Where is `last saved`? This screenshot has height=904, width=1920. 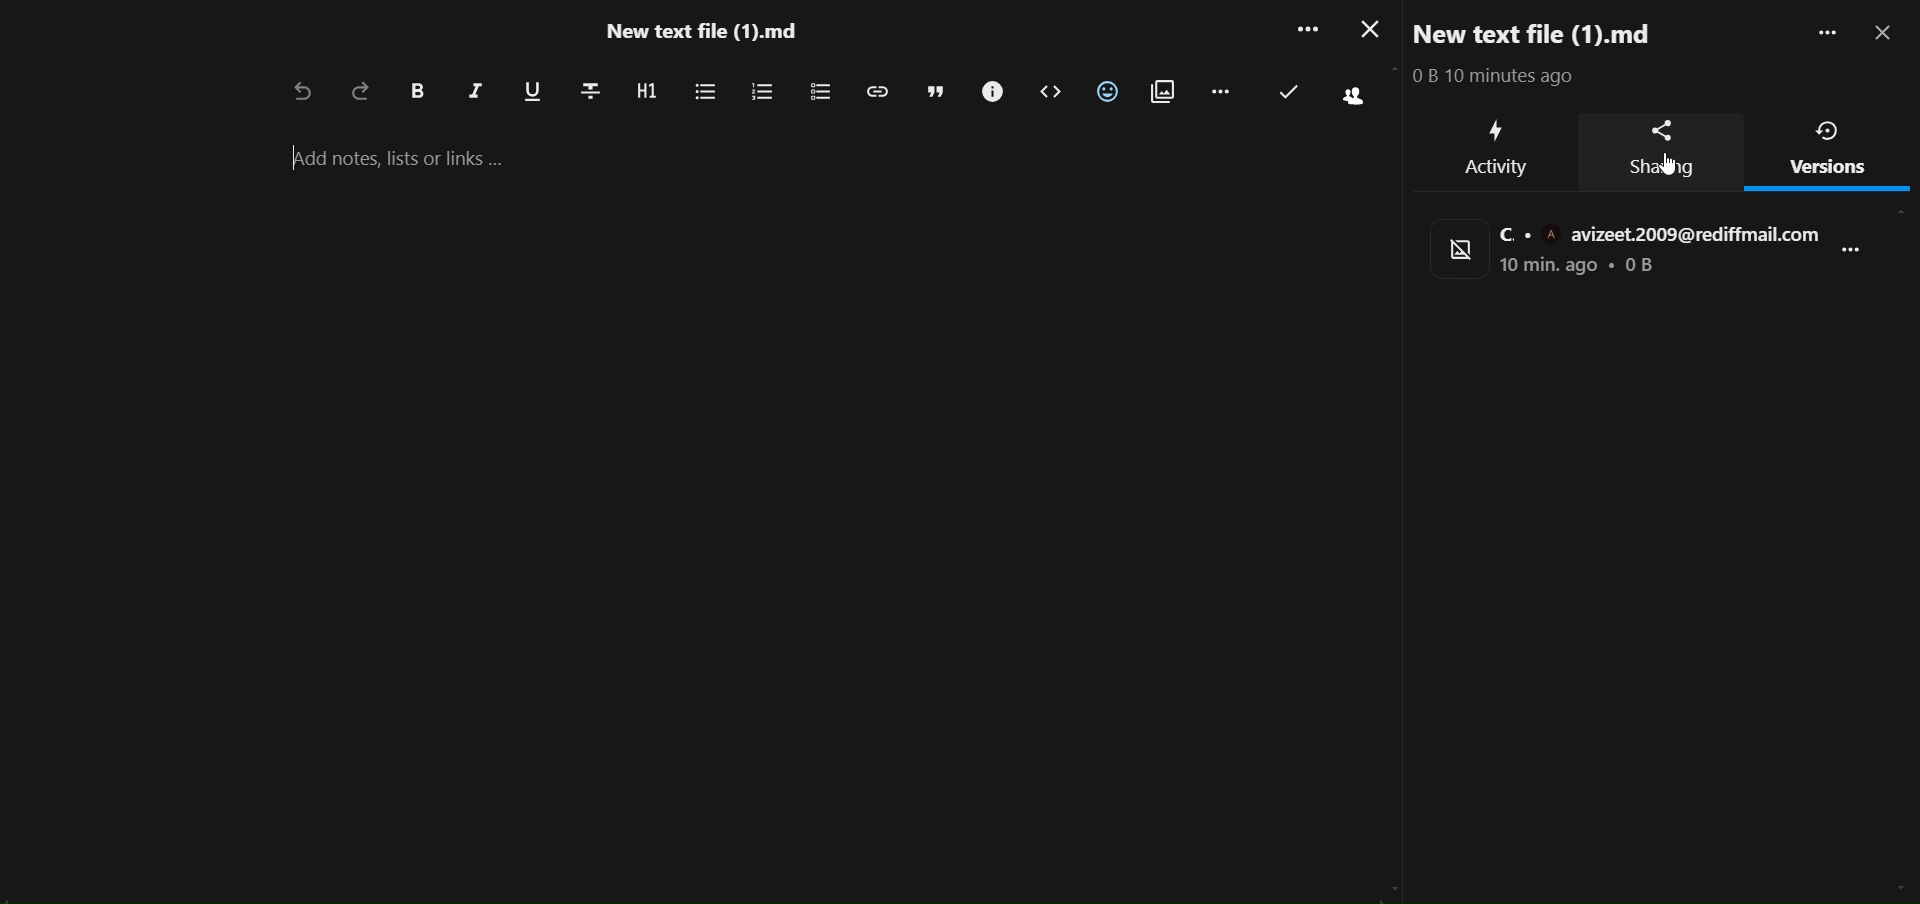 last saved is located at coordinates (1290, 92).